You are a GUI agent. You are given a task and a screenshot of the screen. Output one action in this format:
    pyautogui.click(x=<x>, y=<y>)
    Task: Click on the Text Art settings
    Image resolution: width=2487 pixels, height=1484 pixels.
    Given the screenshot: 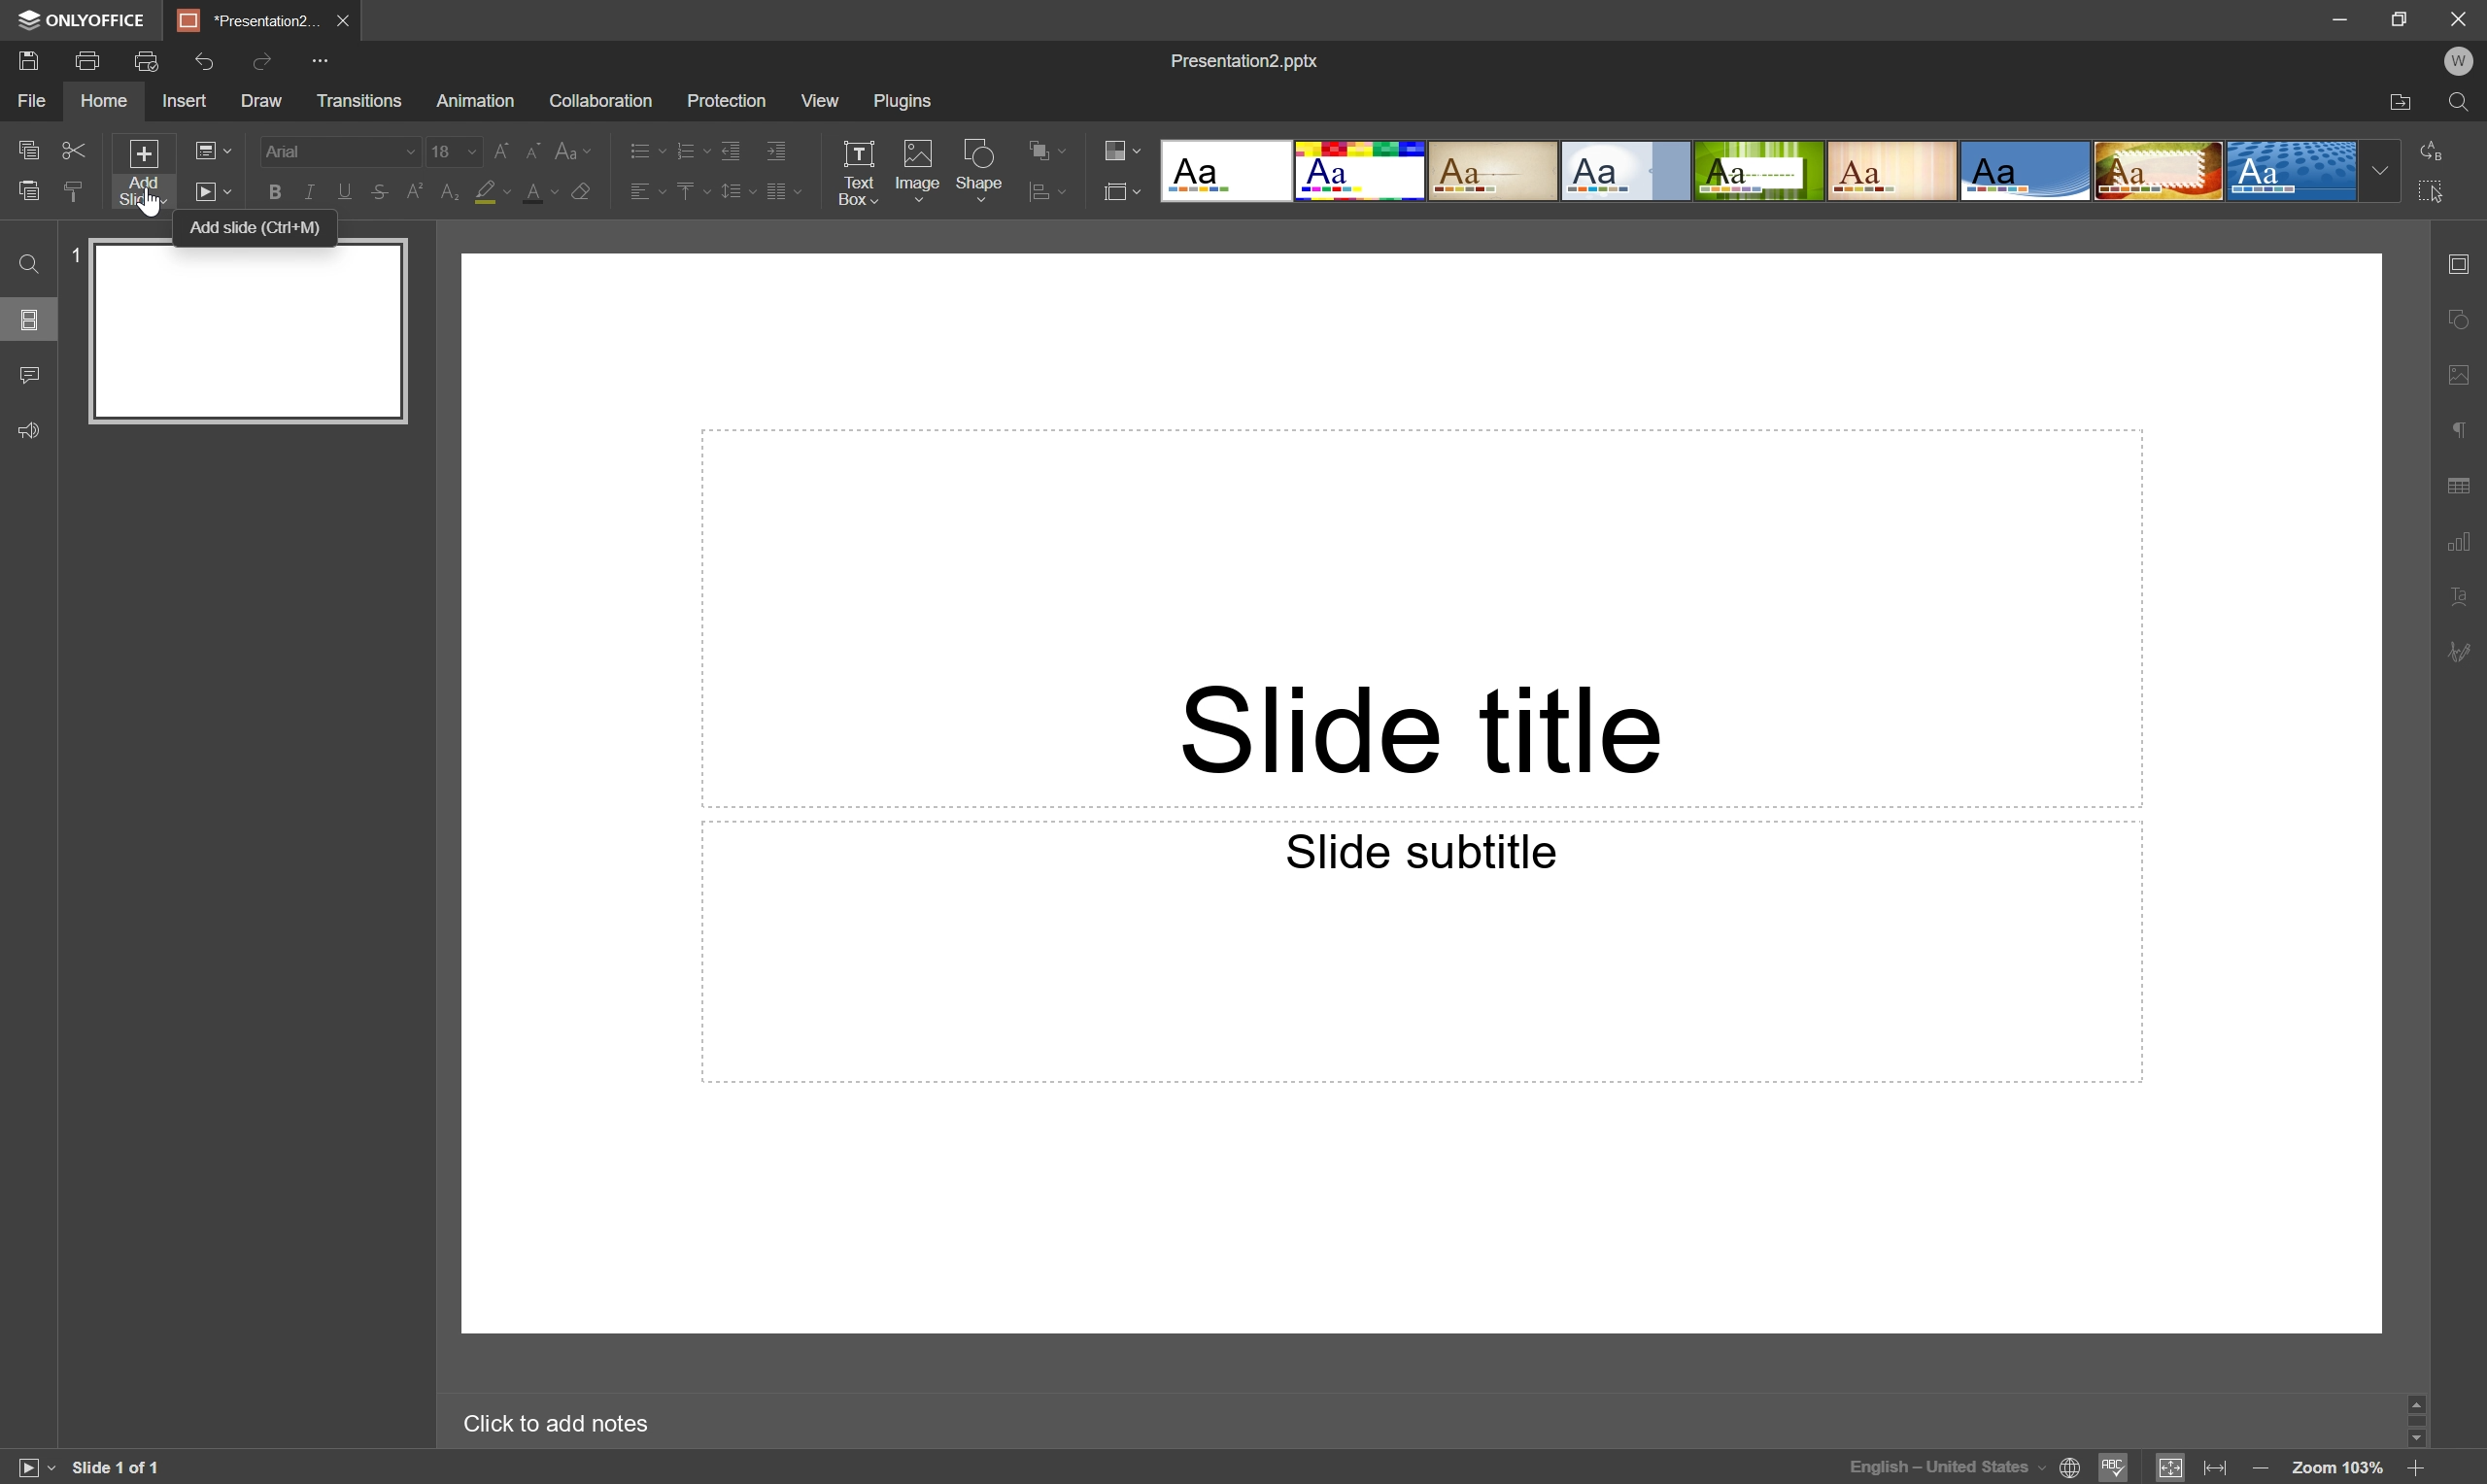 What is the action you would take?
    pyautogui.click(x=2464, y=593)
    